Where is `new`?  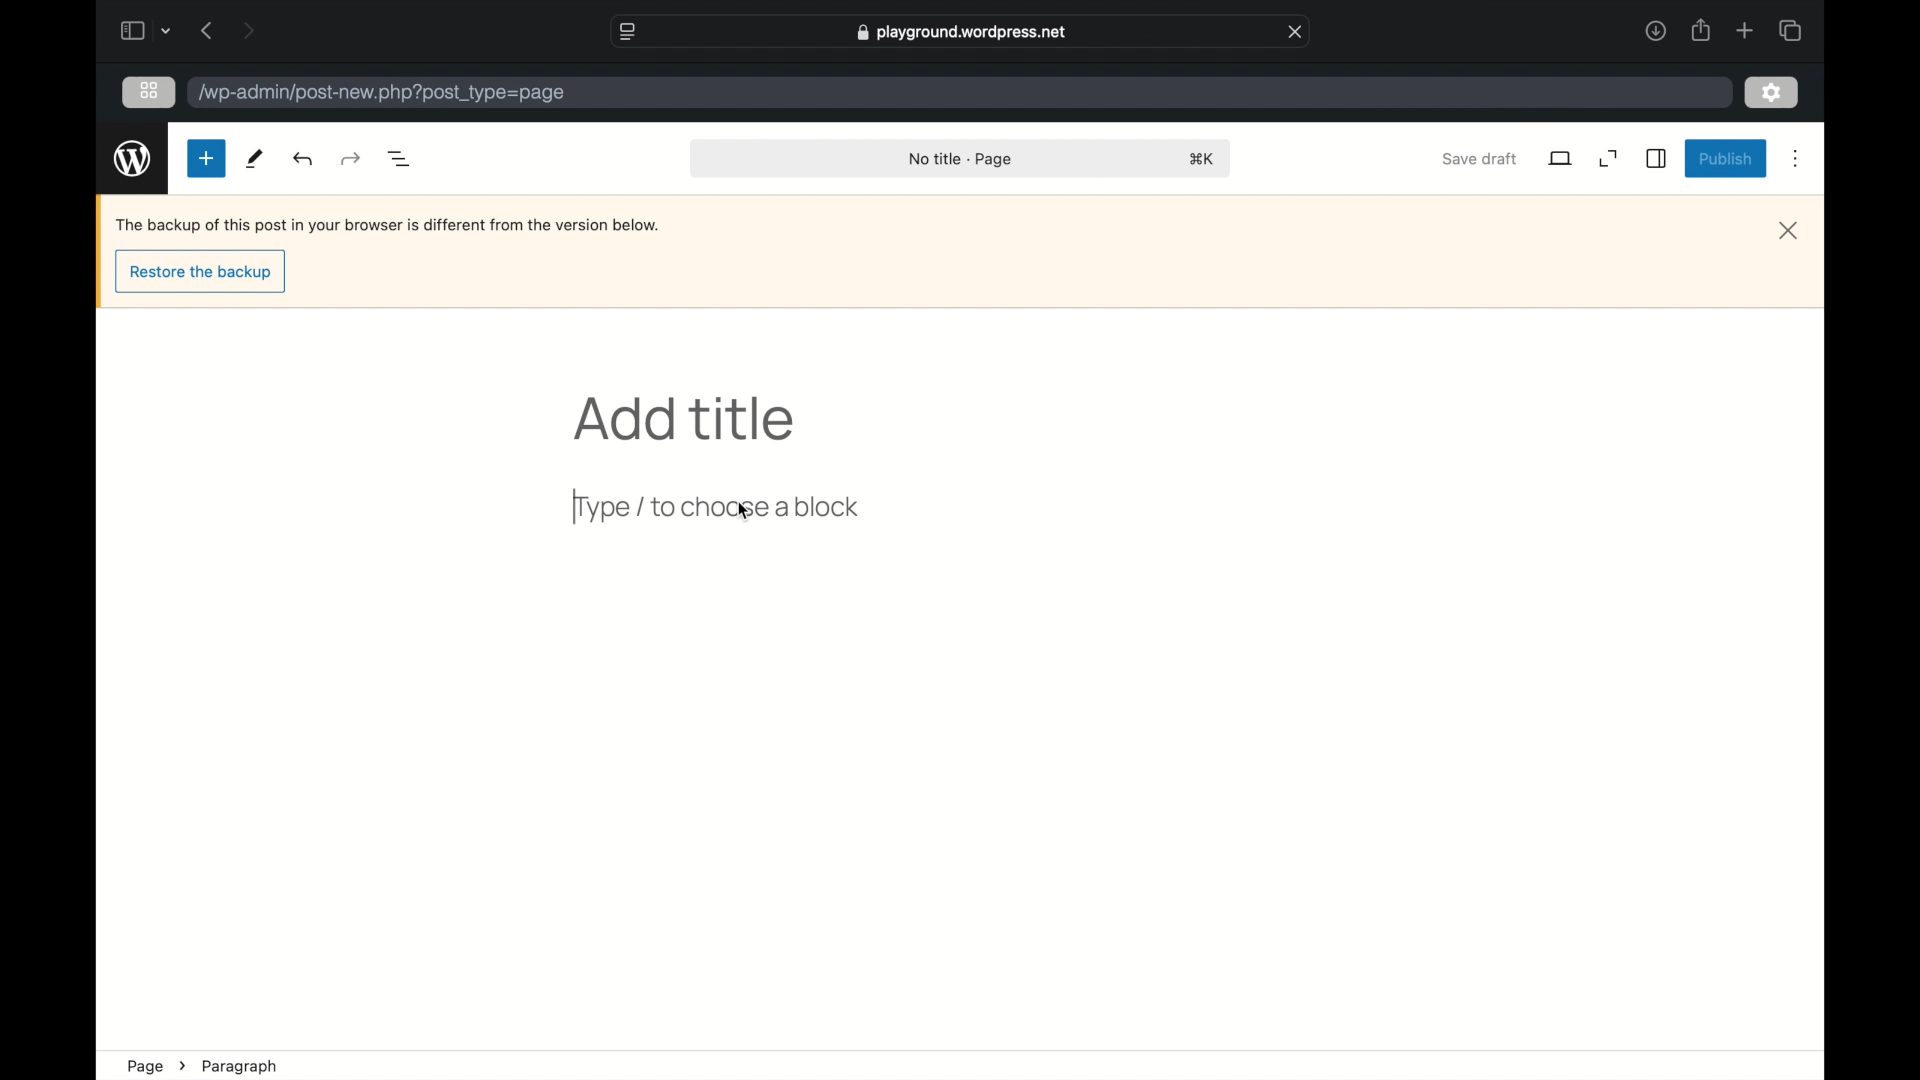 new is located at coordinates (206, 159).